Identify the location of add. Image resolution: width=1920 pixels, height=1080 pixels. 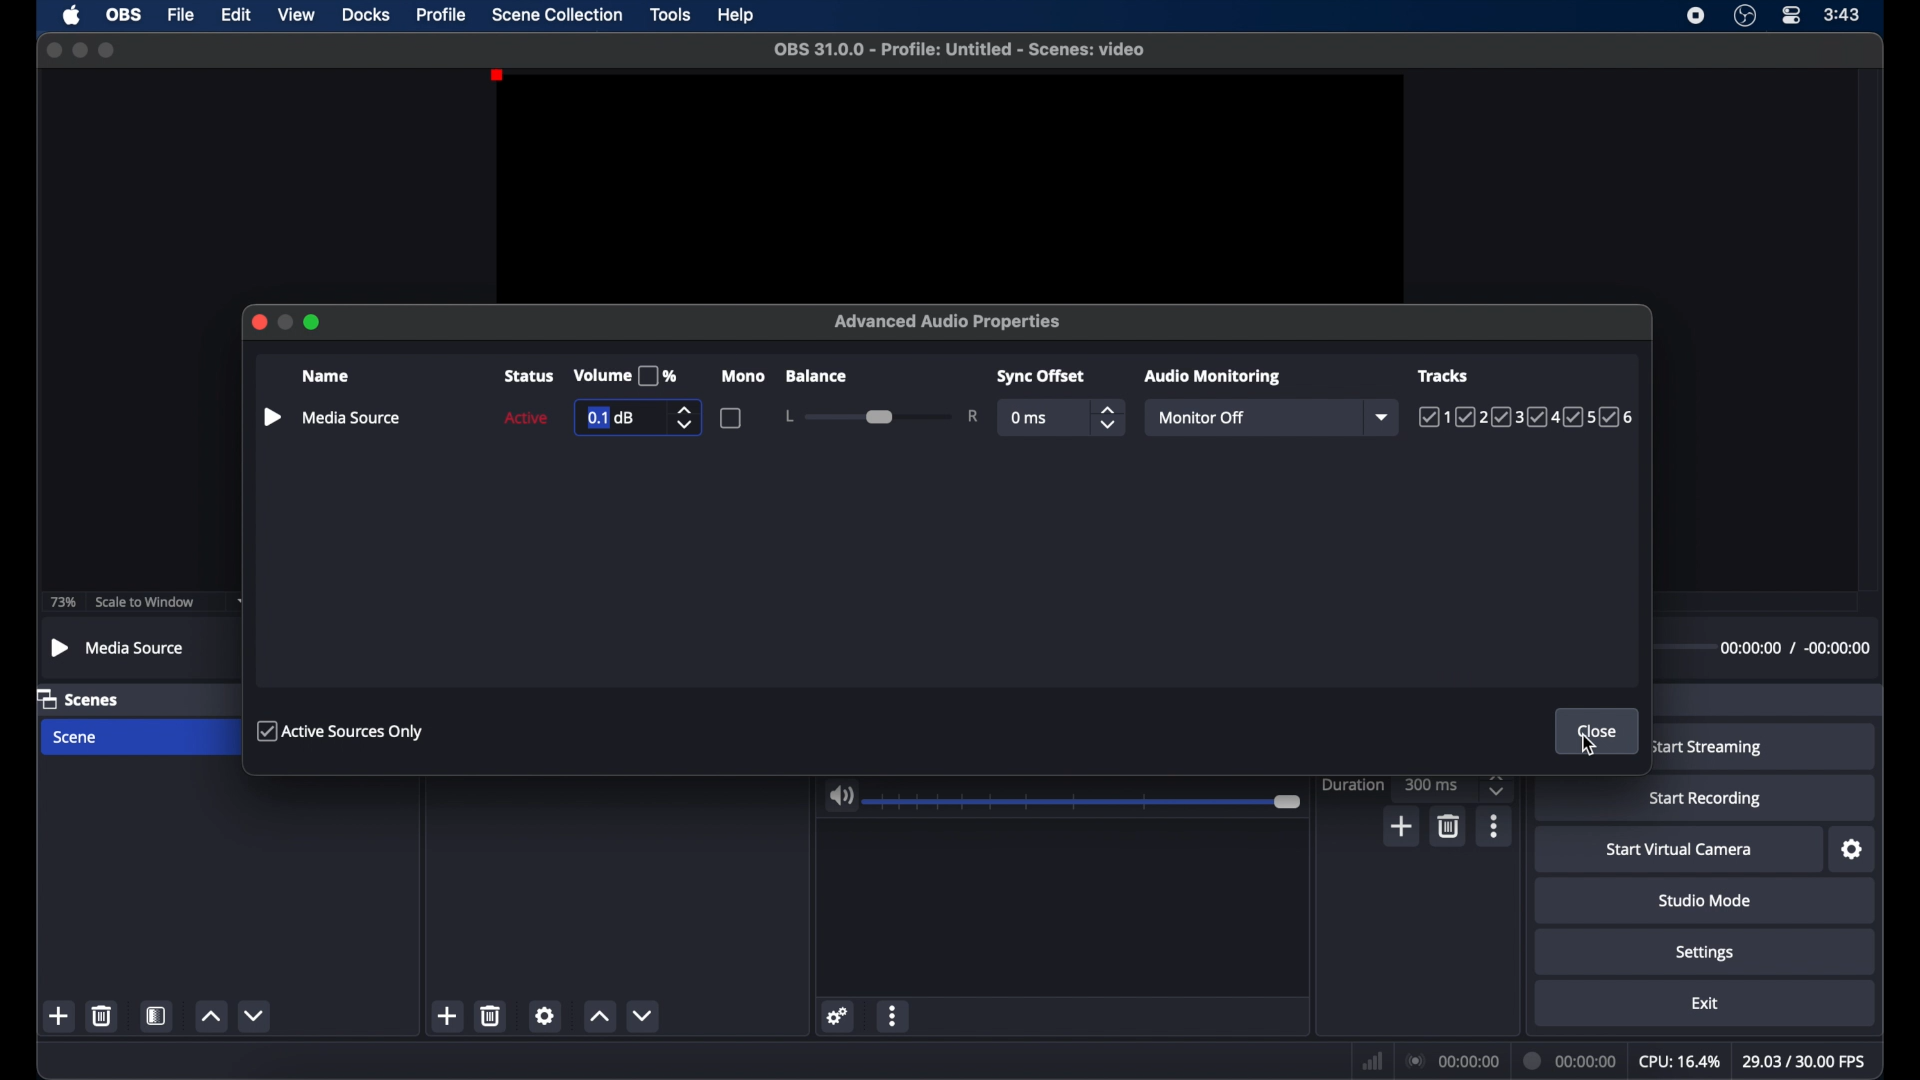
(446, 1015).